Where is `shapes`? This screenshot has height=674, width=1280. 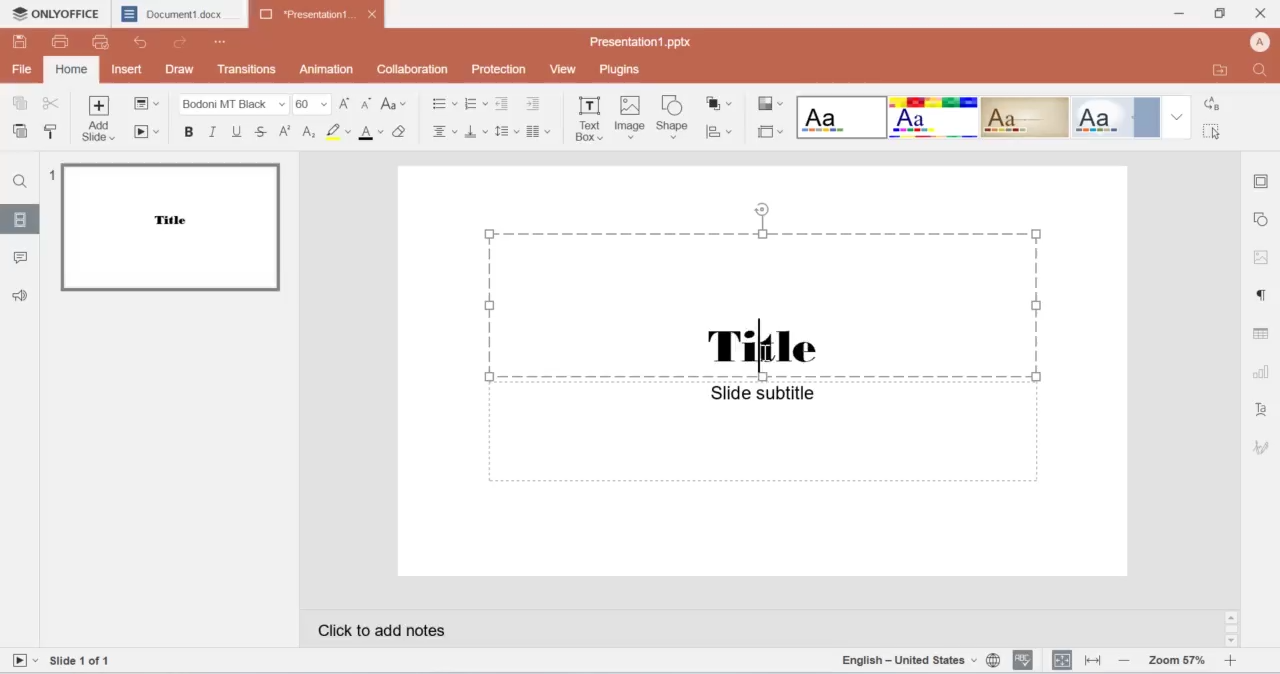 shapes is located at coordinates (721, 105).